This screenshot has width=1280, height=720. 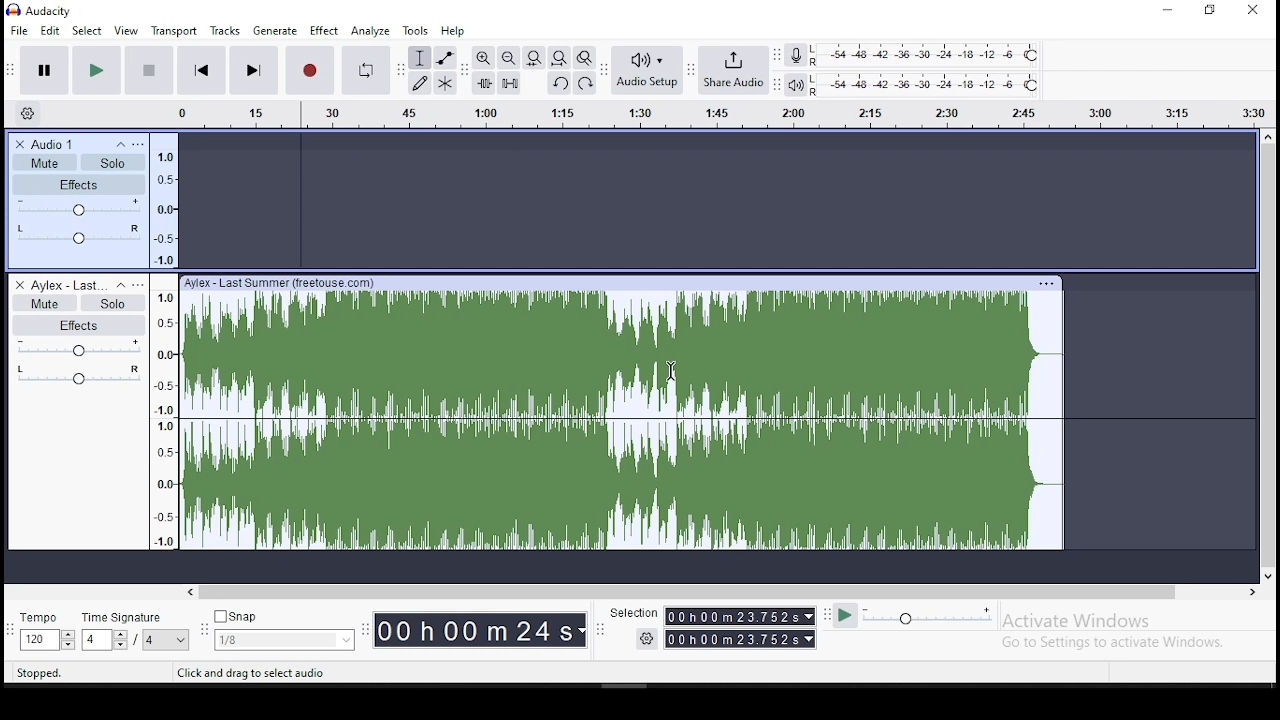 I want to click on tool tips, so click(x=45, y=674).